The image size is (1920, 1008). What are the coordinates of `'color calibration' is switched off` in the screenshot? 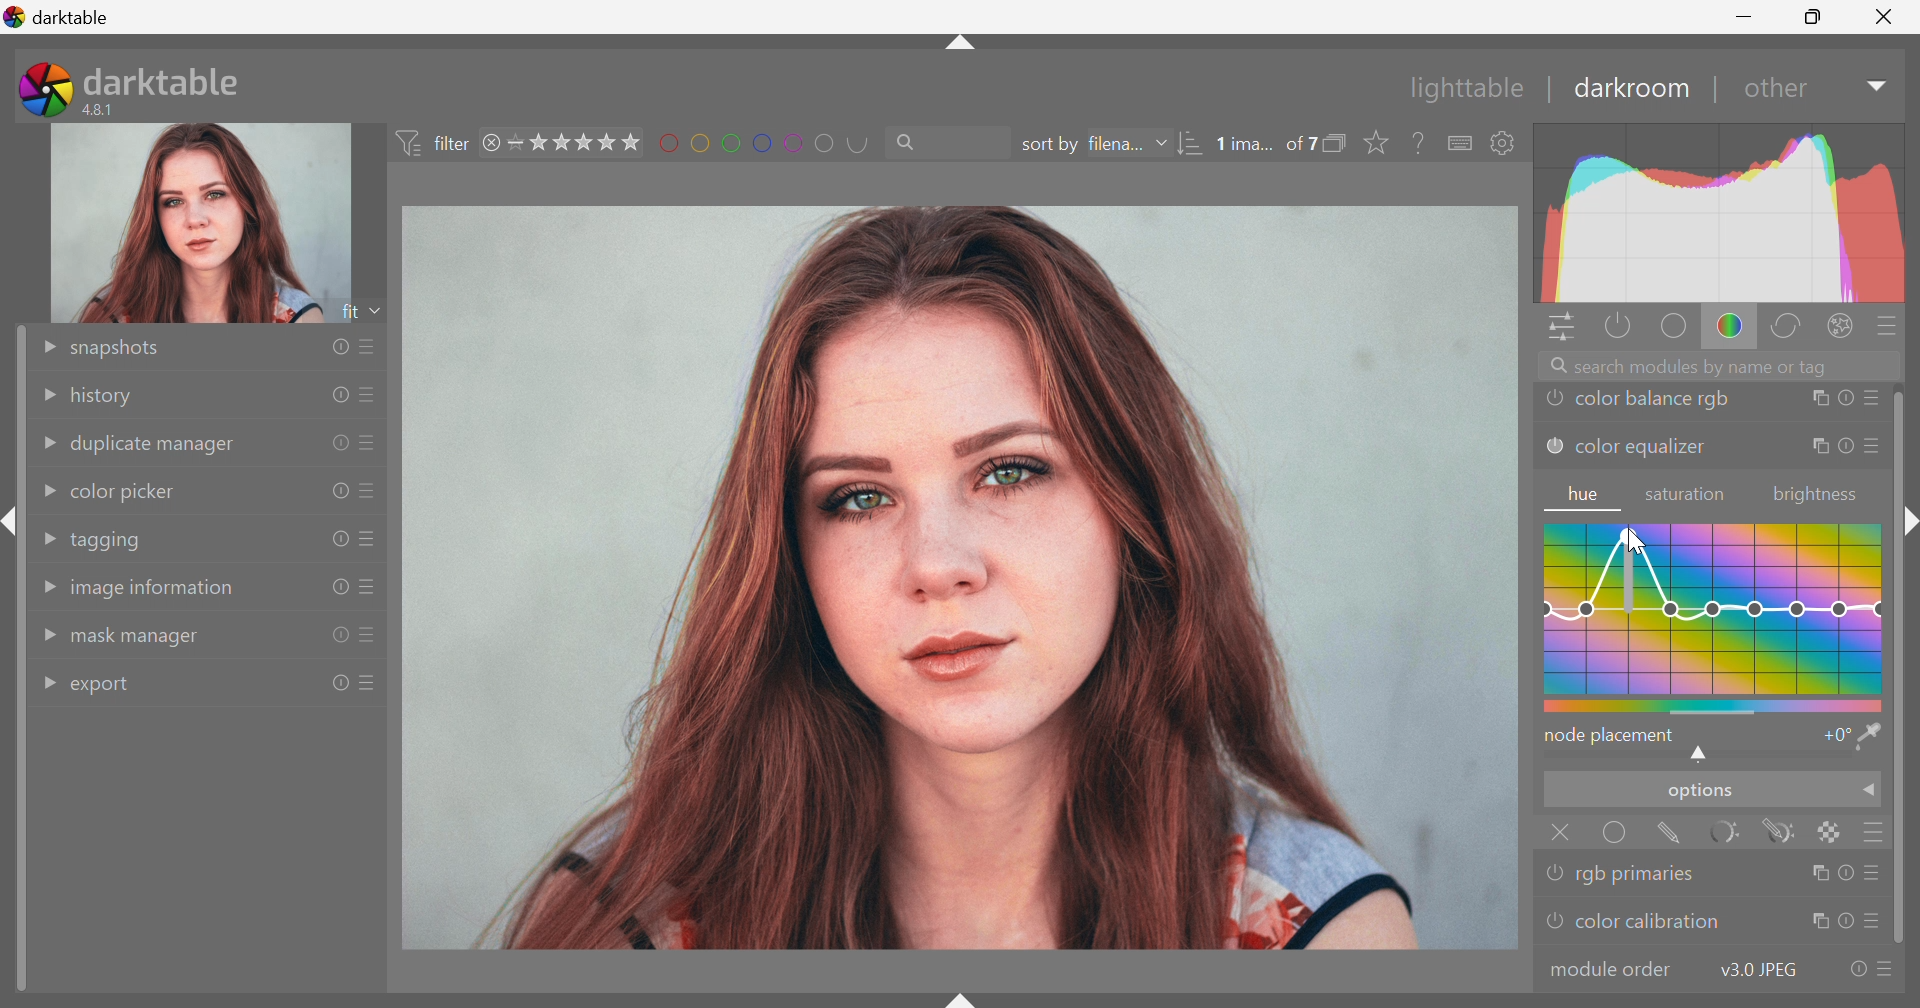 It's located at (1551, 924).